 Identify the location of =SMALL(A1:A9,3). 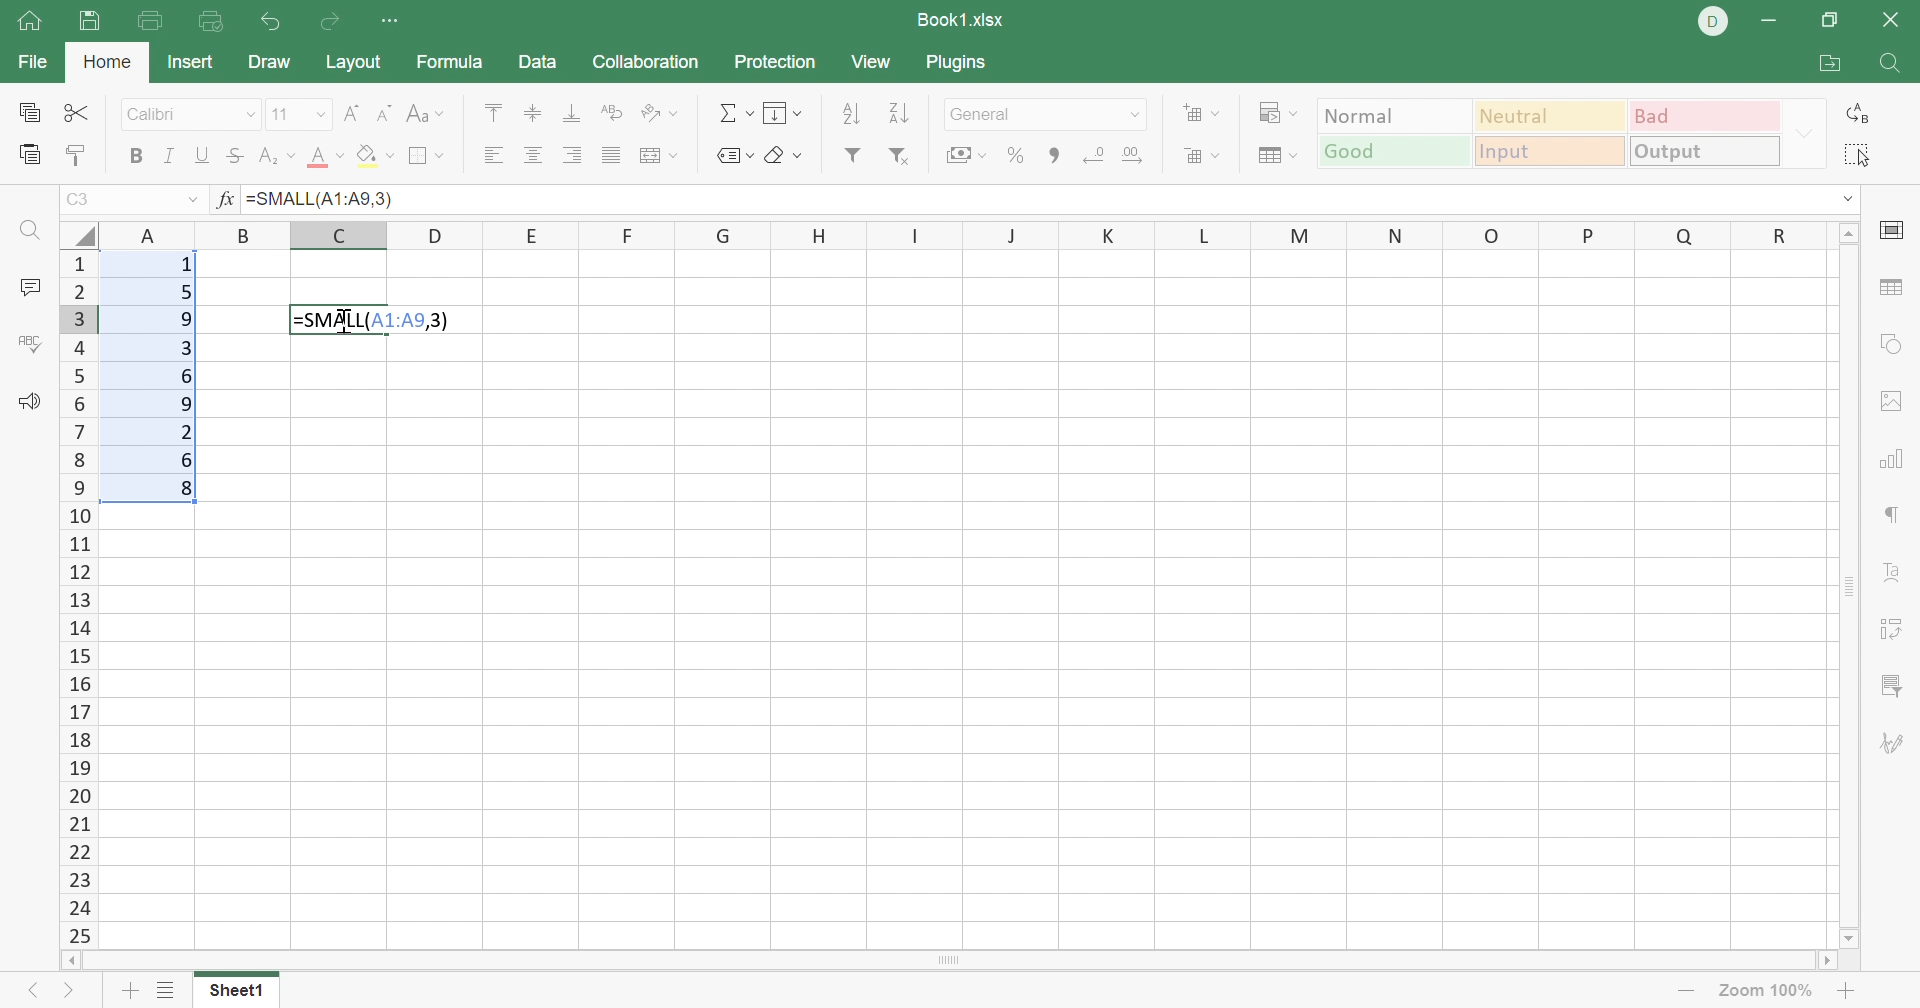
(324, 201).